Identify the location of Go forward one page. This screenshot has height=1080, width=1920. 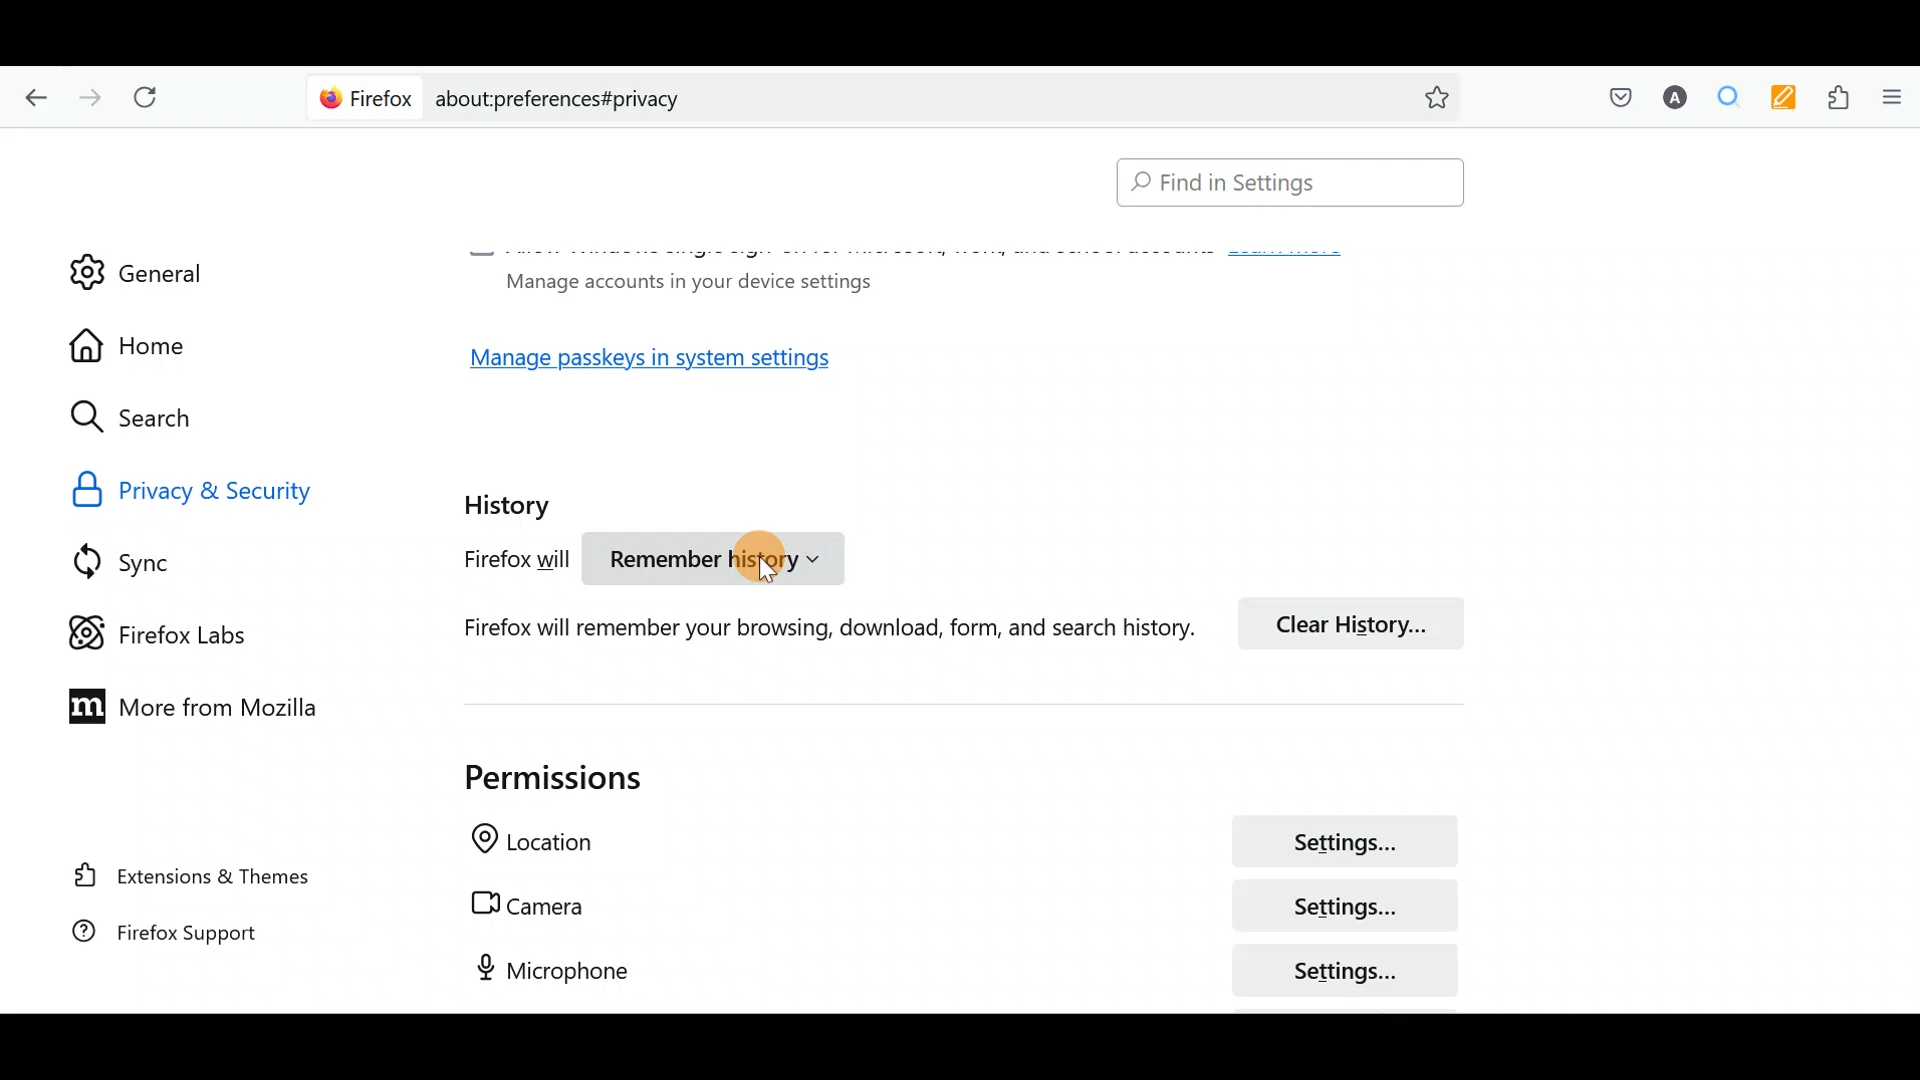
(88, 92).